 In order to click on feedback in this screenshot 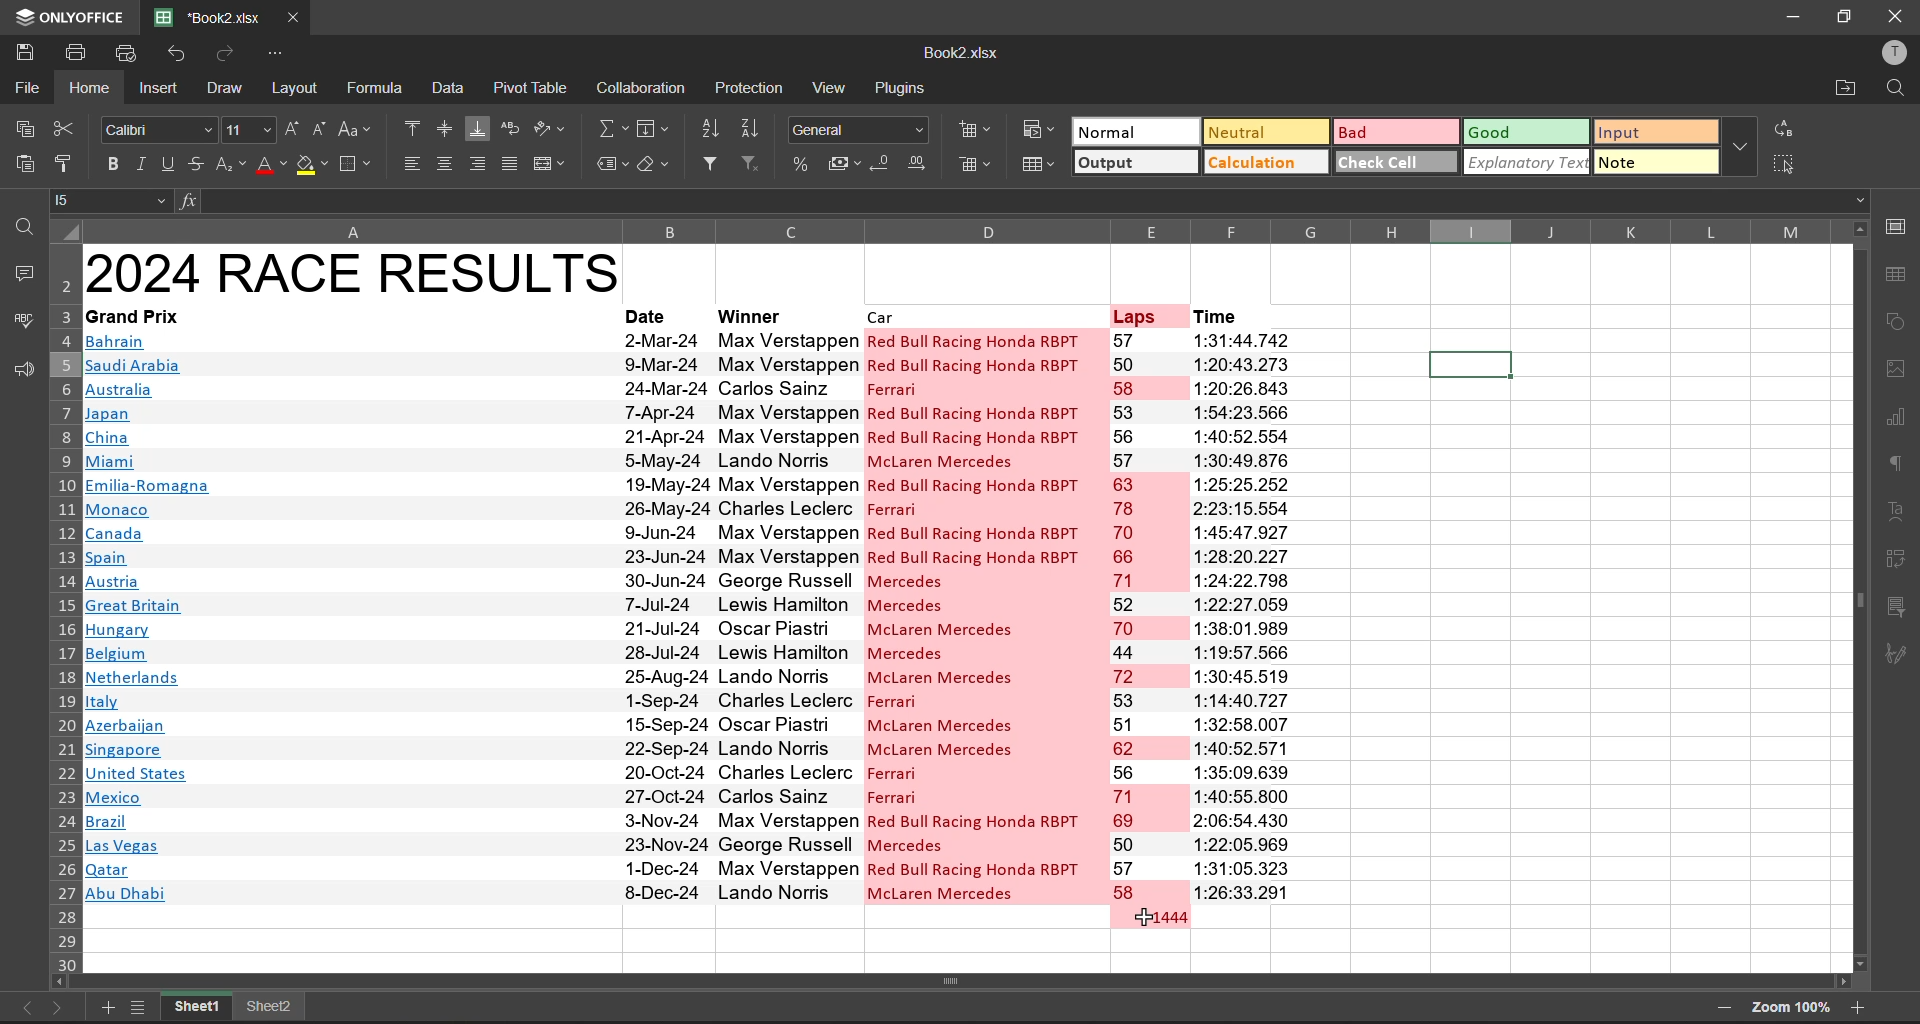, I will do `click(20, 369)`.